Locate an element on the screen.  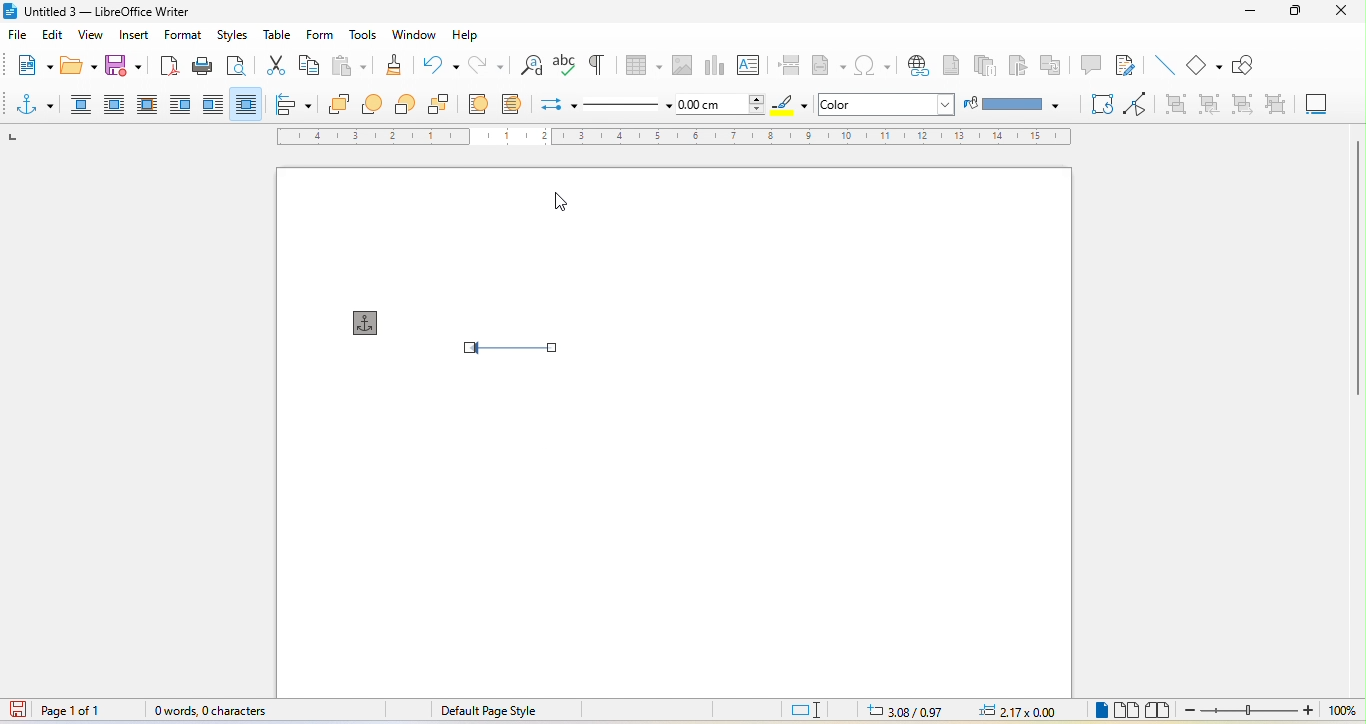
minimize is located at coordinates (1251, 10).